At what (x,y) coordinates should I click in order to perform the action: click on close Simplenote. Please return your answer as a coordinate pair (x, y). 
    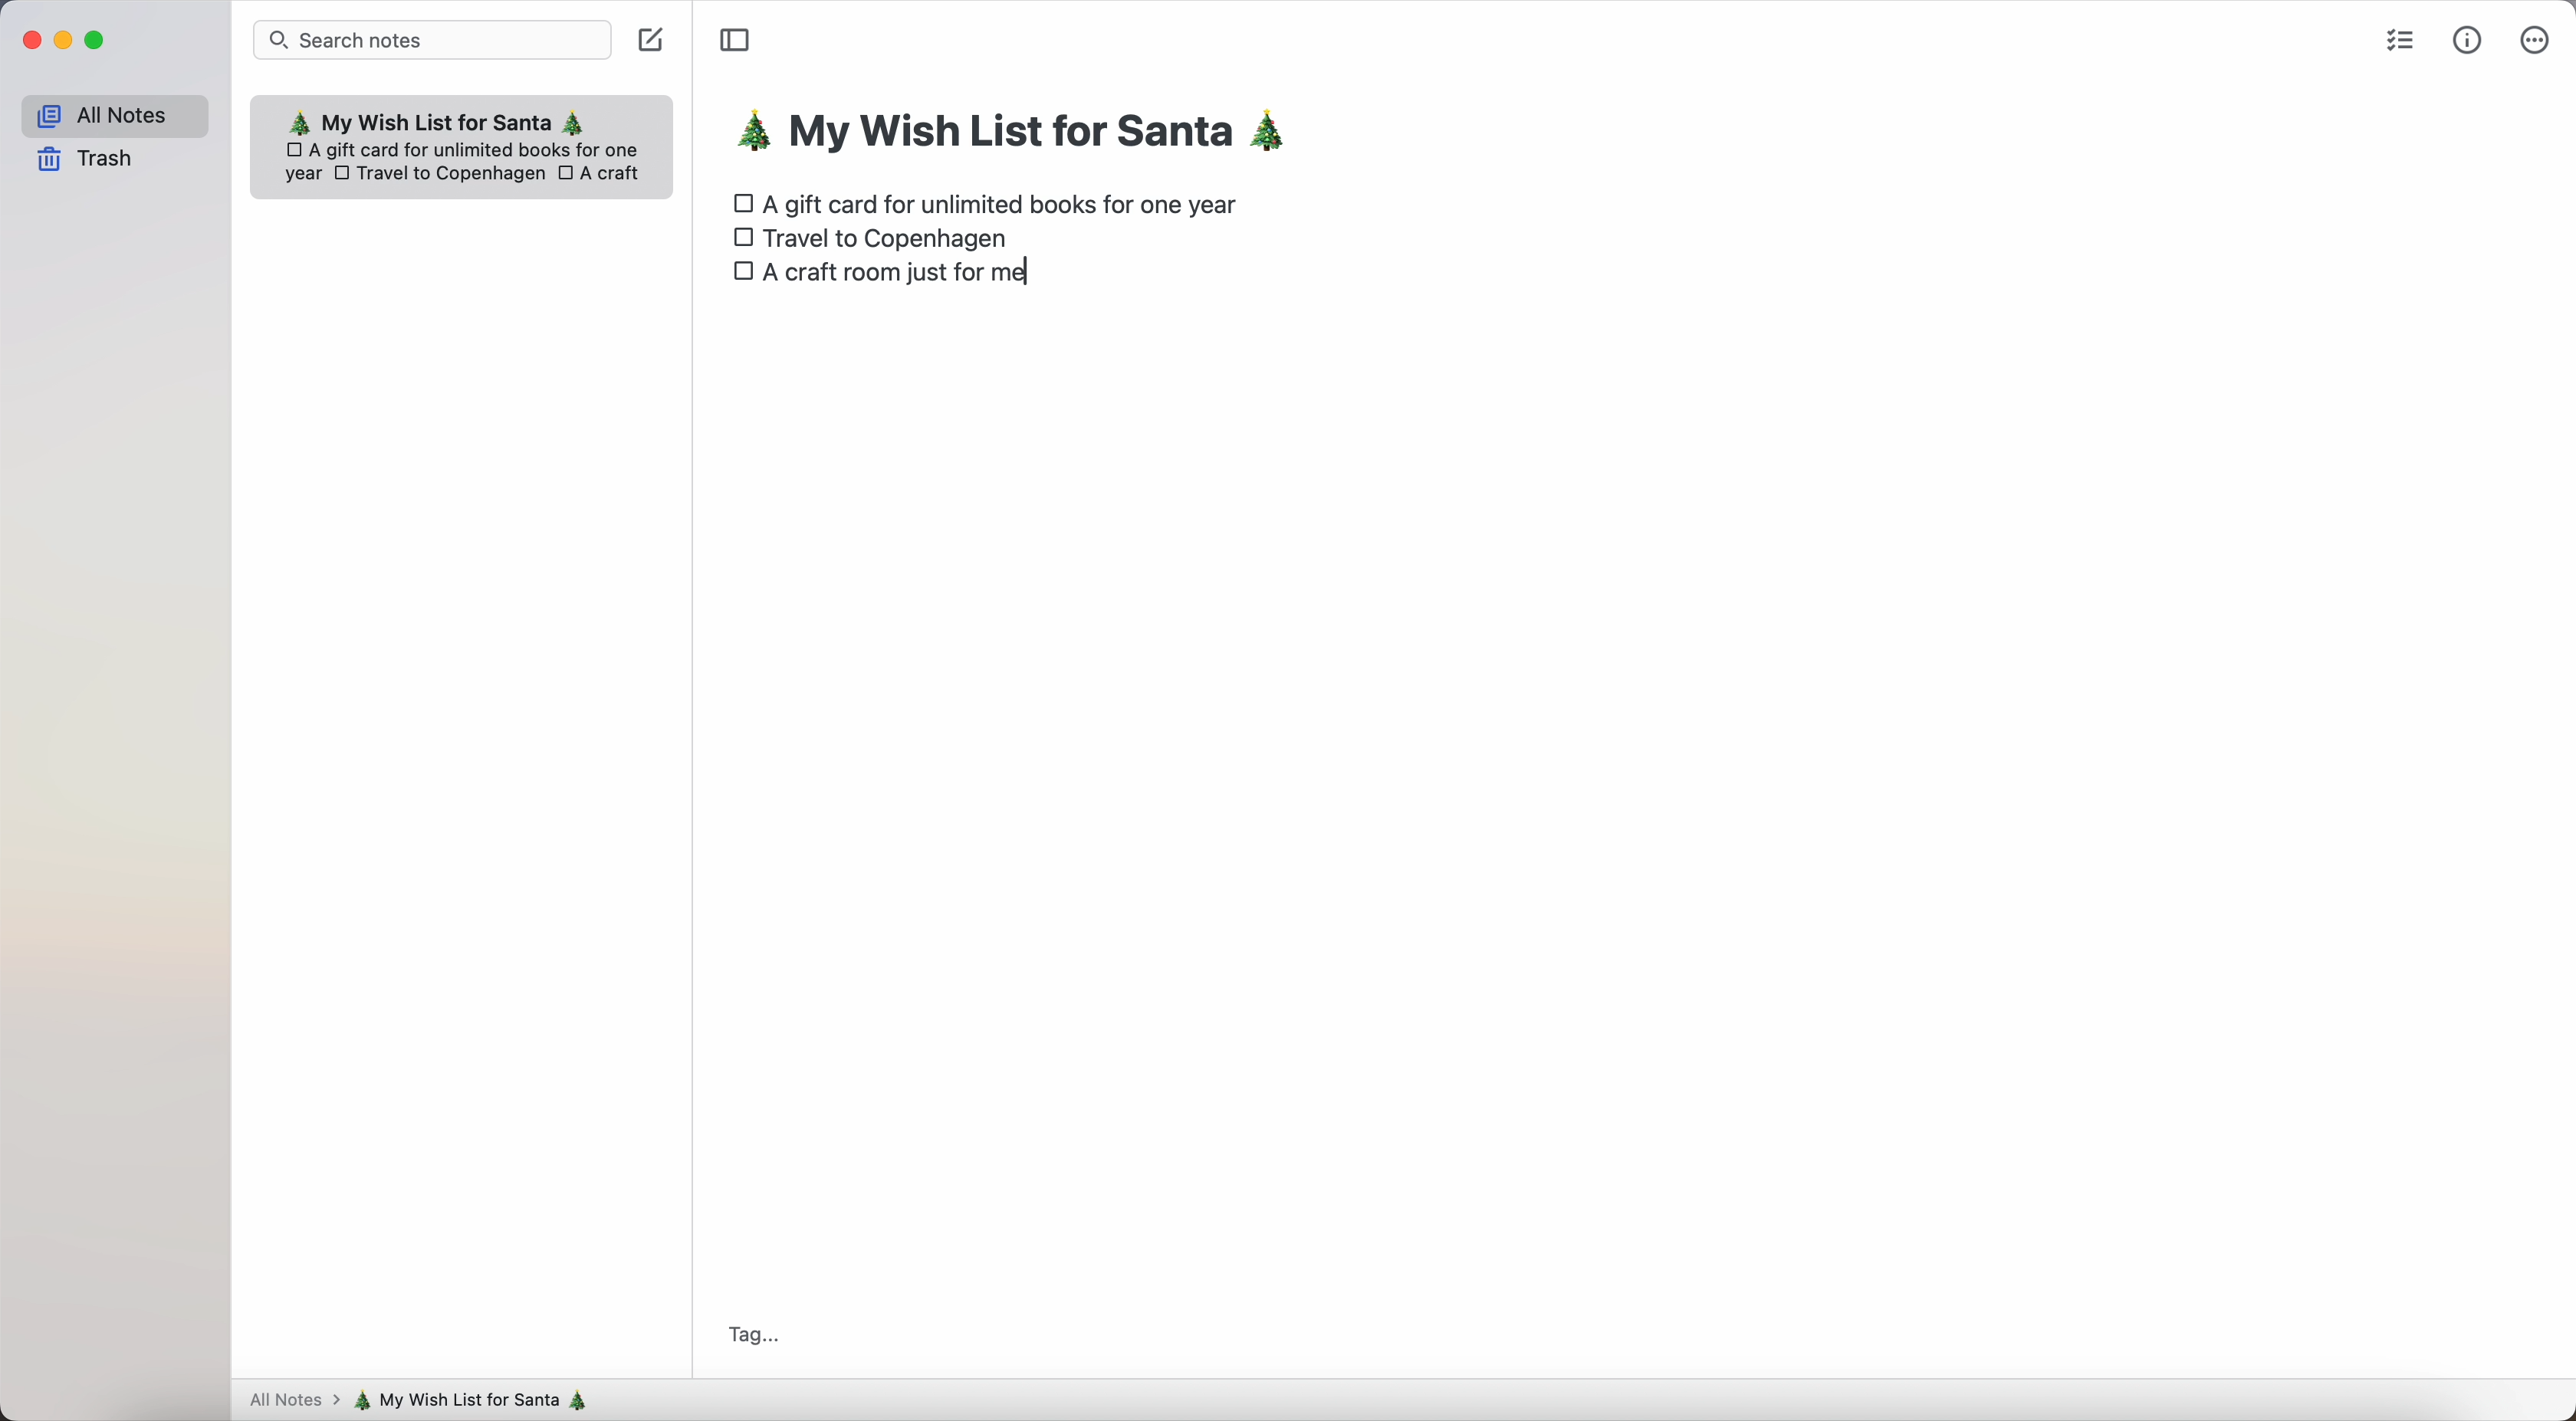
    Looking at the image, I should click on (28, 40).